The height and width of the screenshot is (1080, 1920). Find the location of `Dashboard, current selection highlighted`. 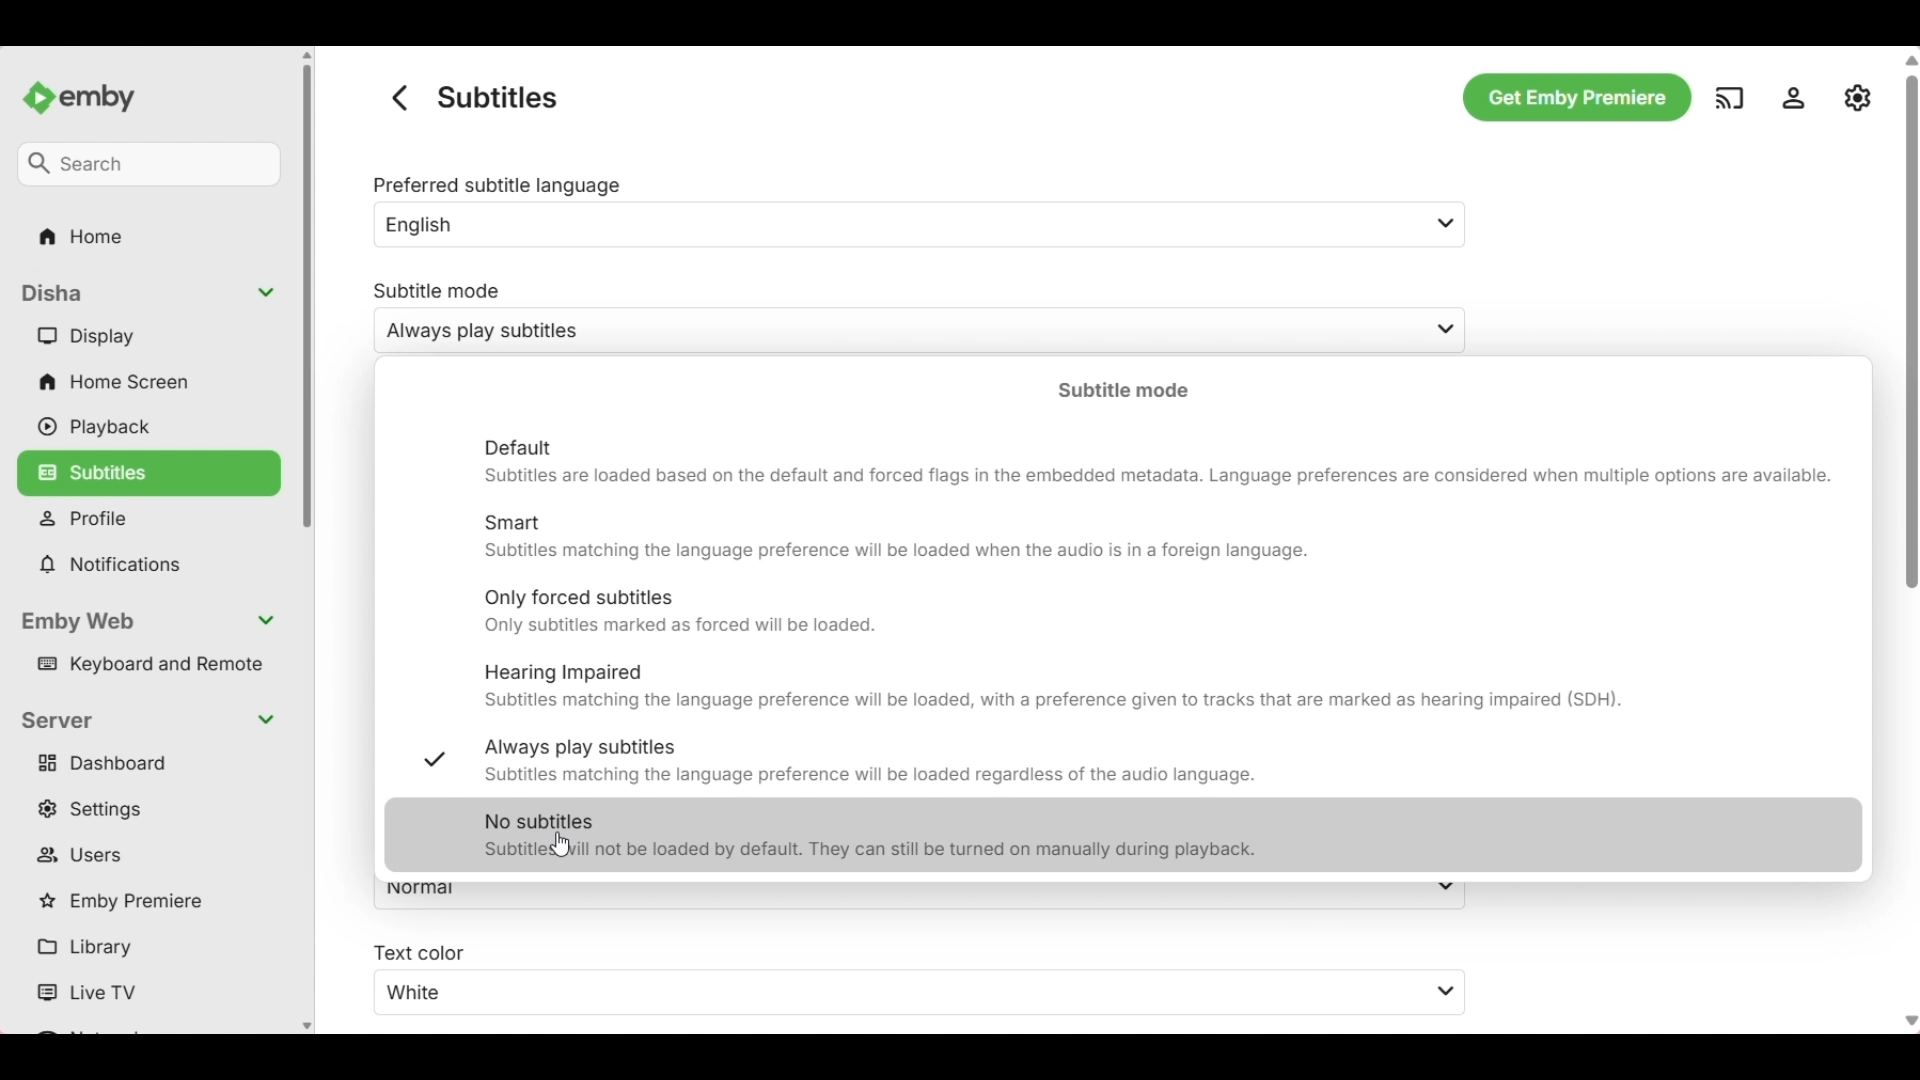

Dashboard, current selection highlighted is located at coordinates (150, 764).